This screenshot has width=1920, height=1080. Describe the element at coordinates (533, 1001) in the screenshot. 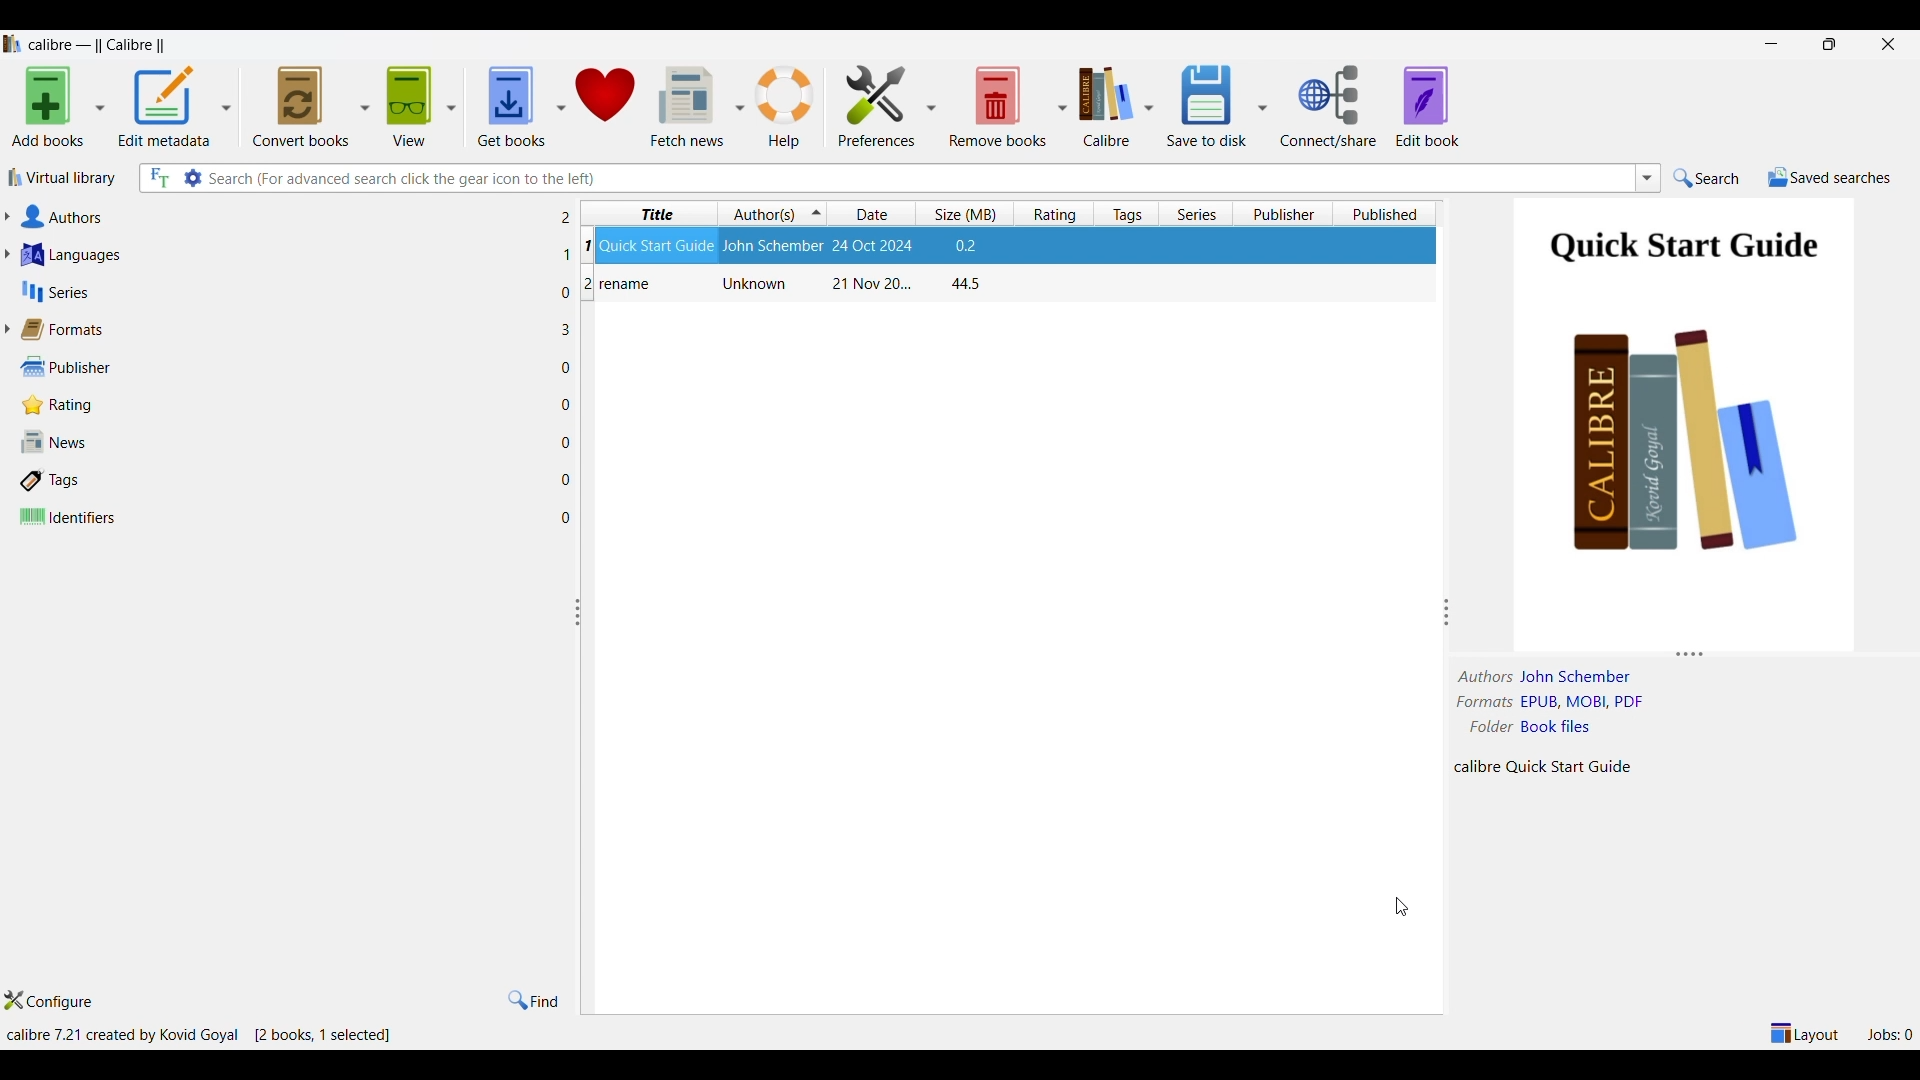

I see `Find` at that location.